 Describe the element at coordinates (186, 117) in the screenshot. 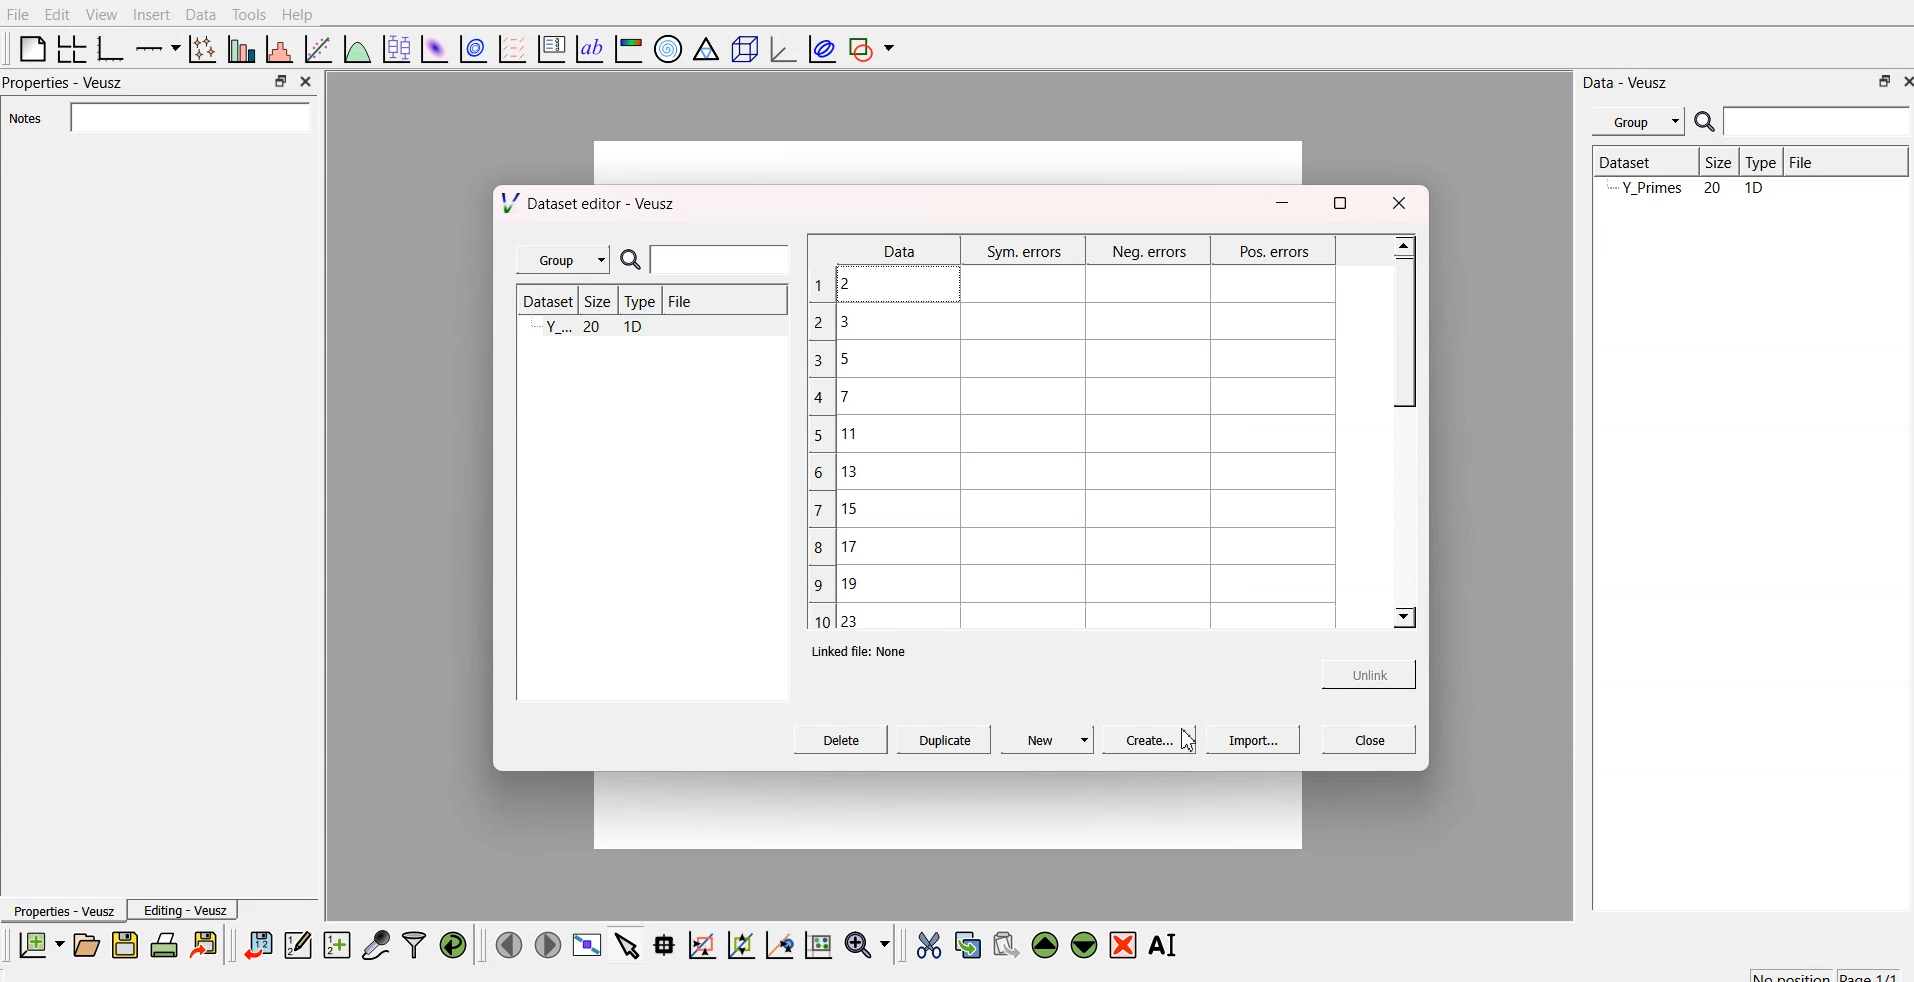

I see `search bar` at that location.